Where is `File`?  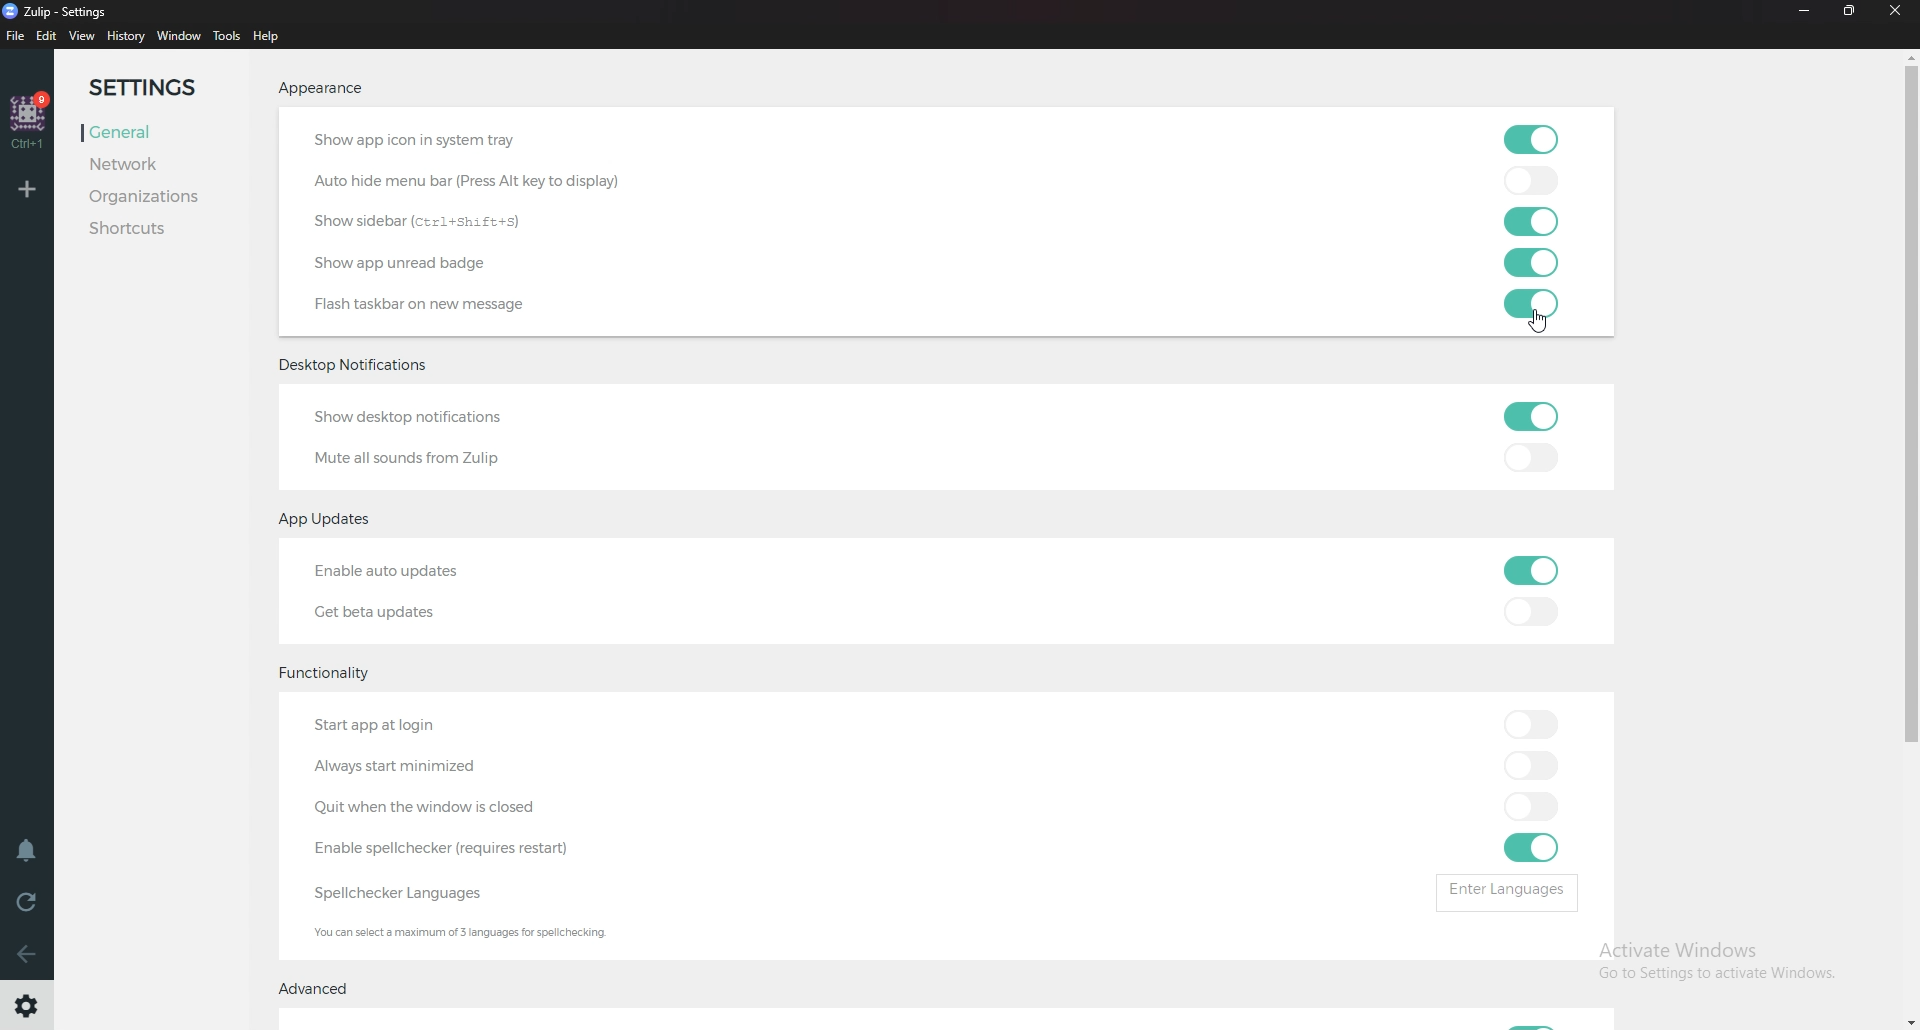 File is located at coordinates (16, 37).